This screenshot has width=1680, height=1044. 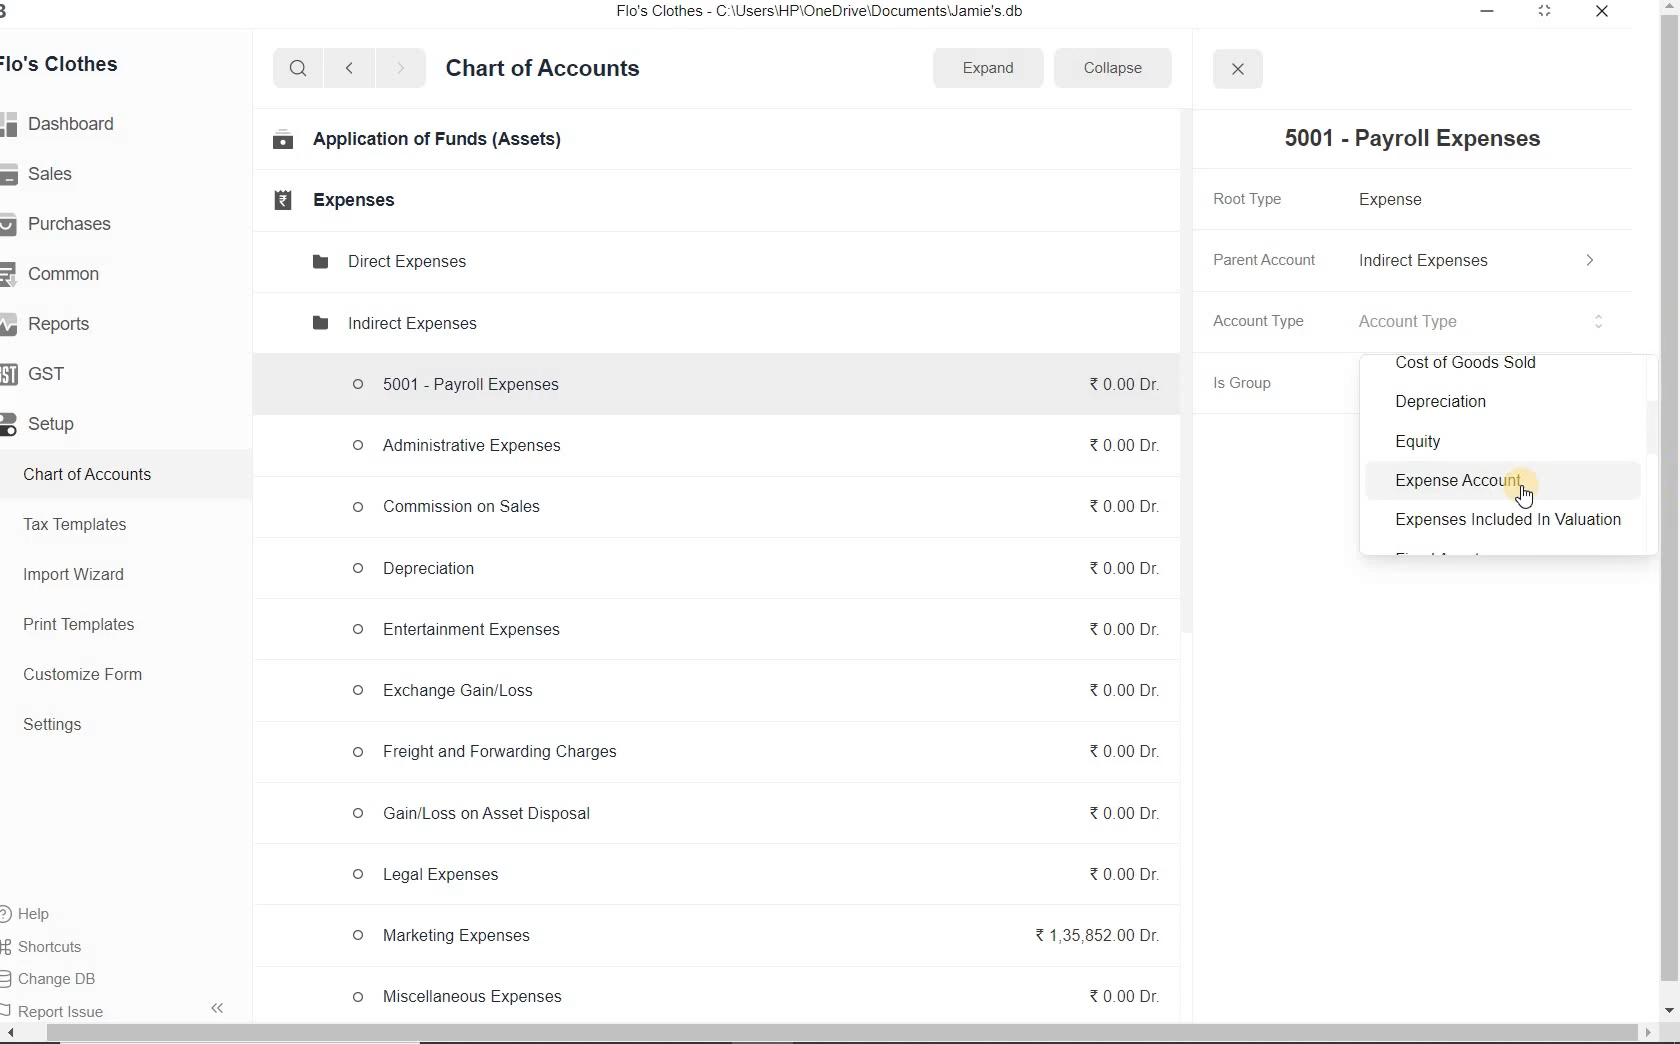 What do you see at coordinates (46, 912) in the screenshot?
I see ` Help` at bounding box center [46, 912].